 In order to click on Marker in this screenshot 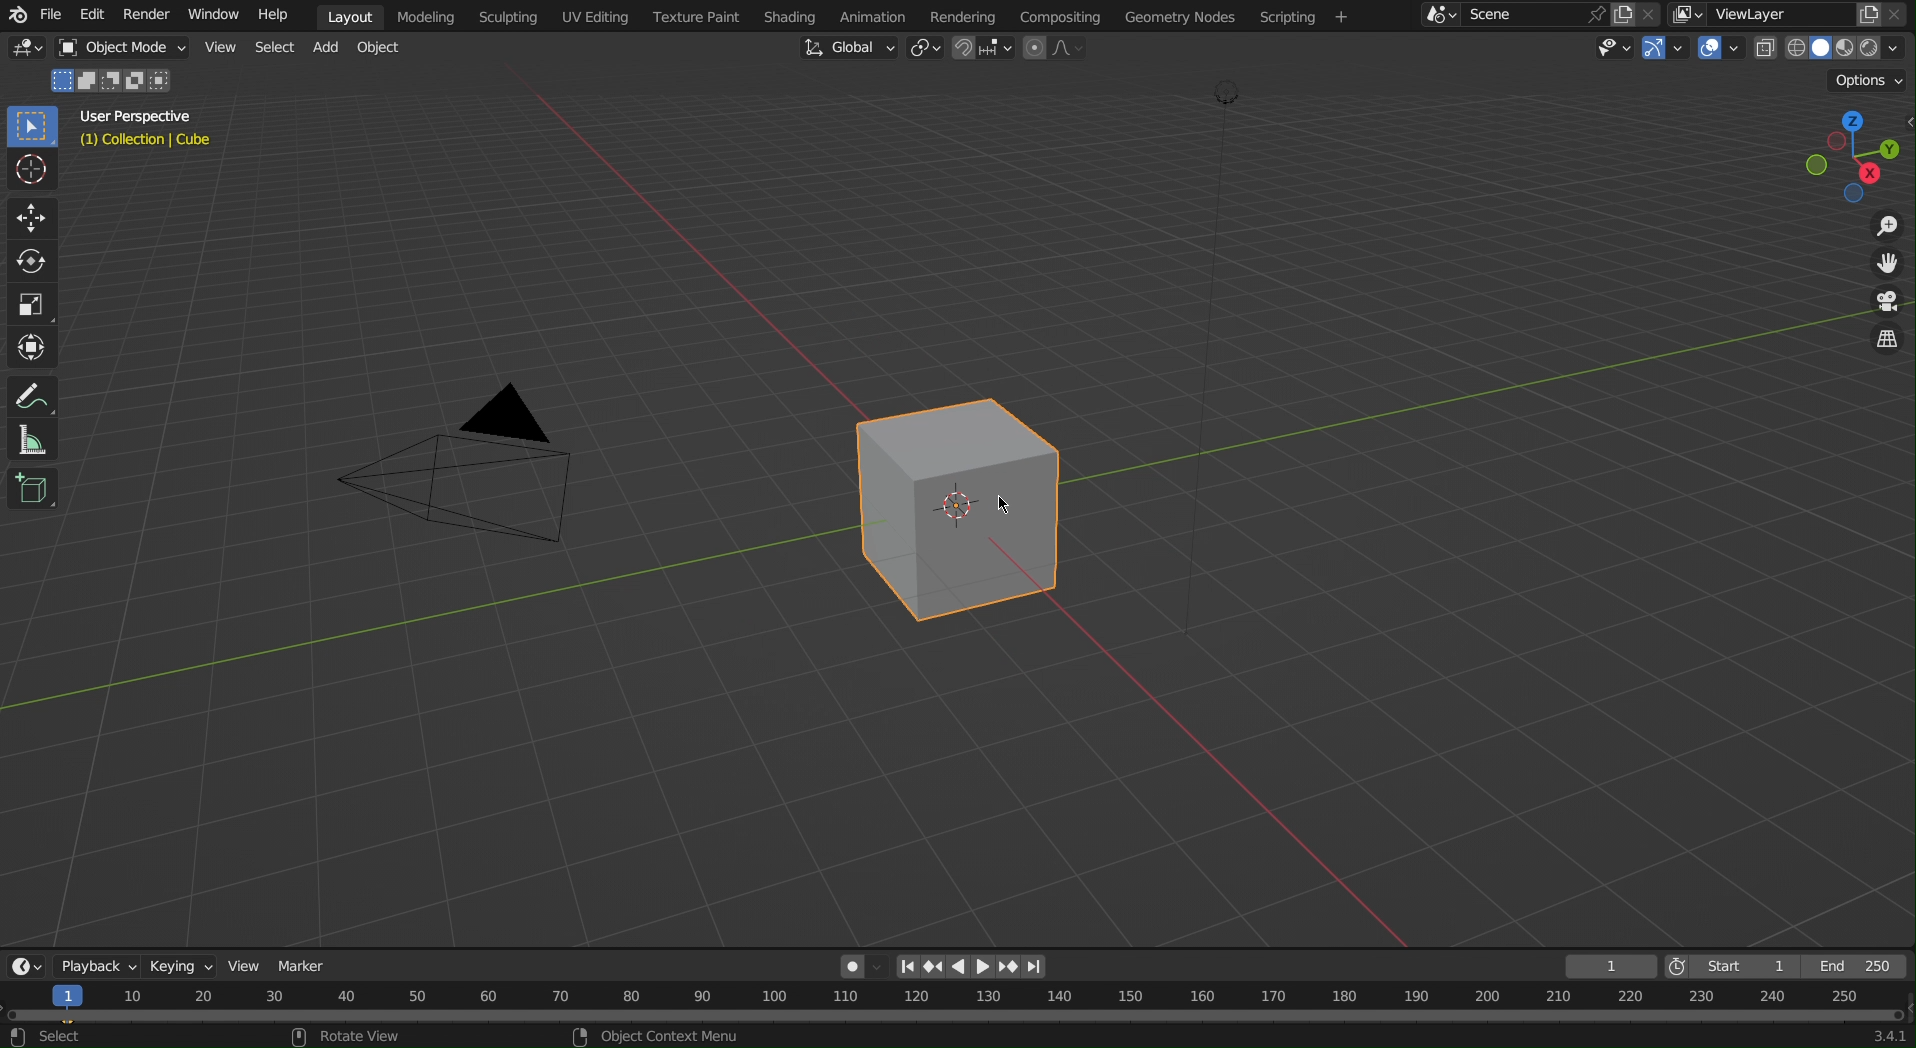, I will do `click(309, 967)`.